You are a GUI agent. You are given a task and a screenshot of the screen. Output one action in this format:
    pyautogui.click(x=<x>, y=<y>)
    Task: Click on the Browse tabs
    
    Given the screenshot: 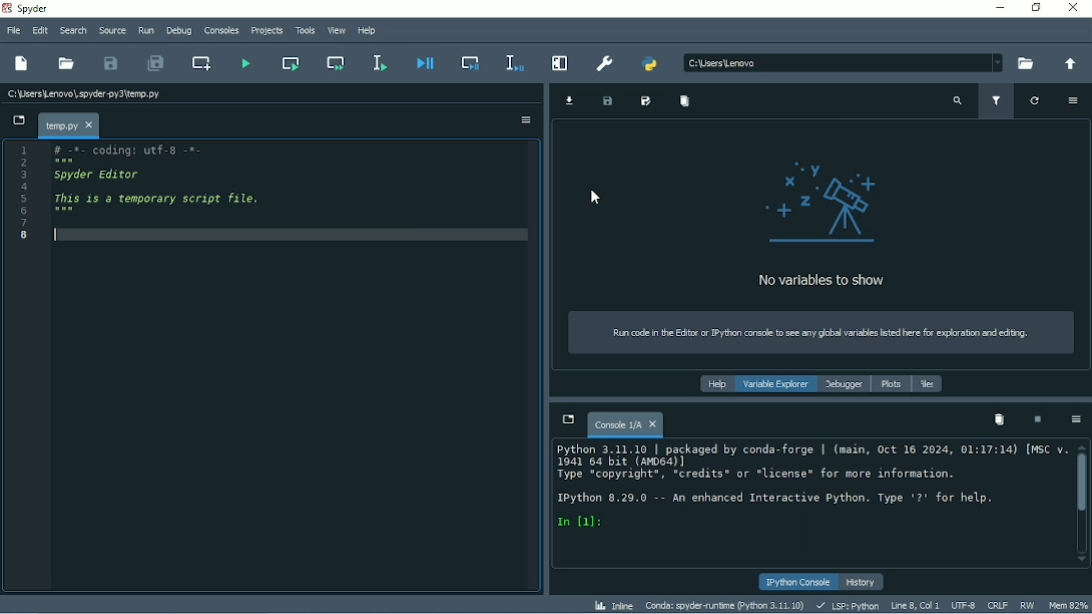 What is the action you would take?
    pyautogui.click(x=567, y=419)
    